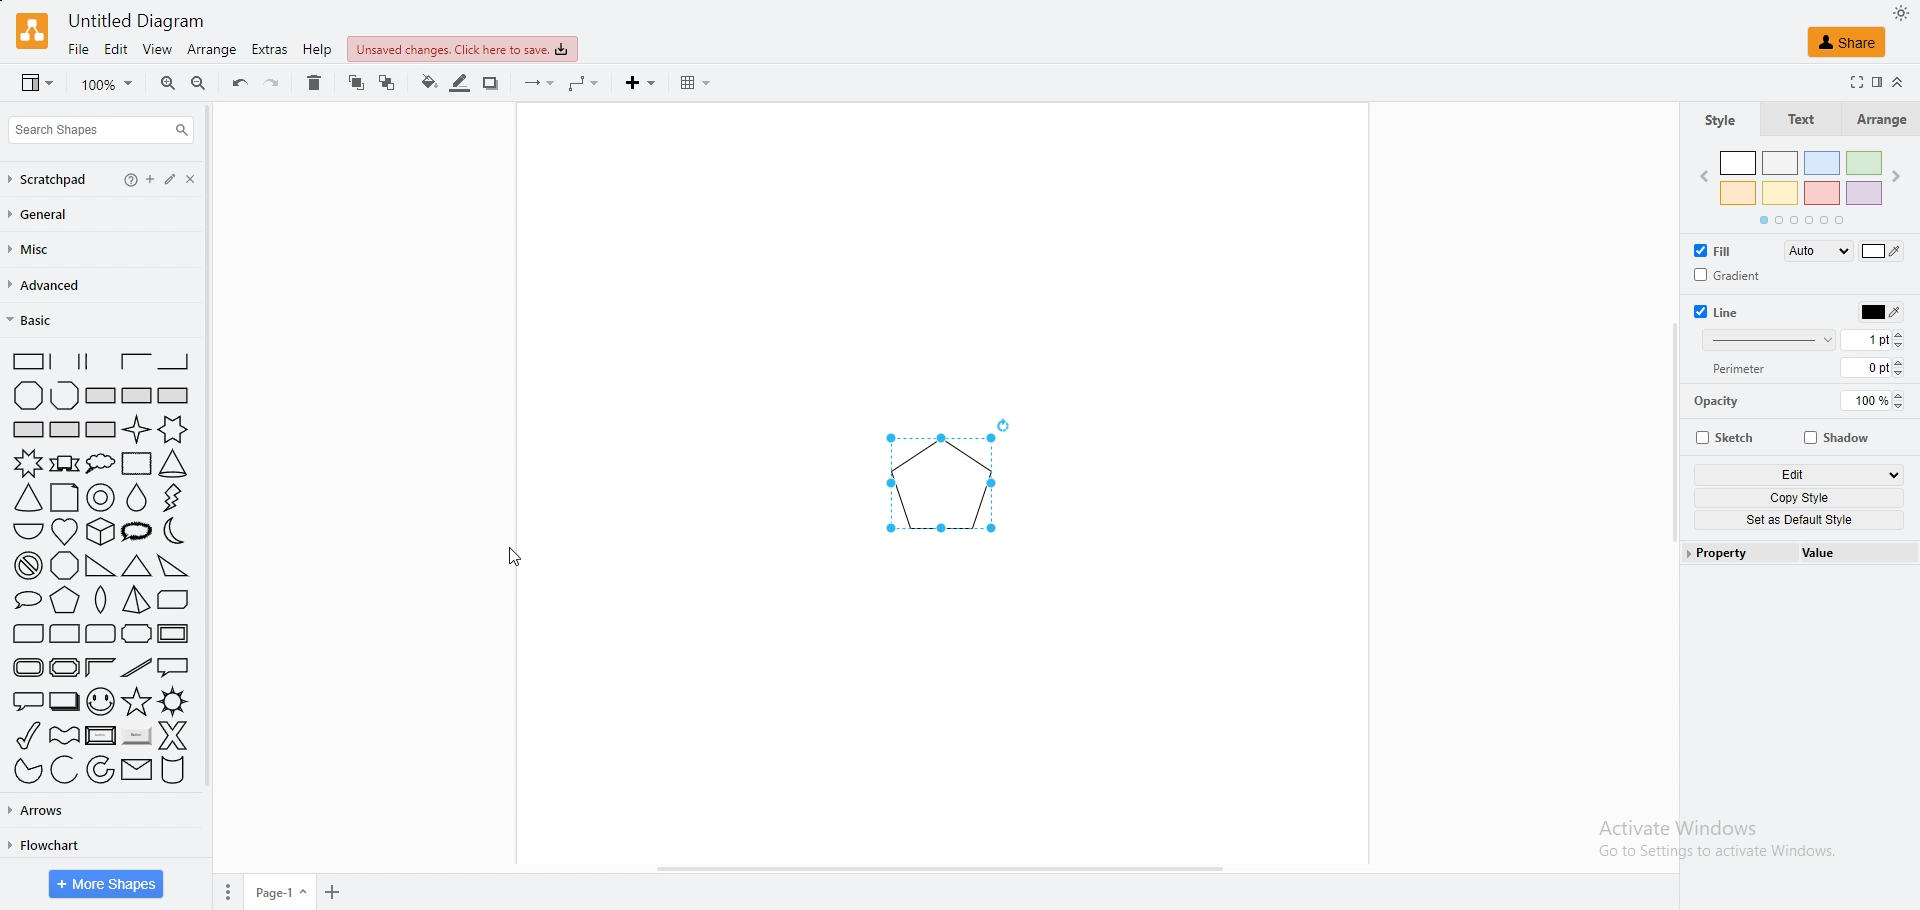  What do you see at coordinates (1815, 251) in the screenshot?
I see `fill selection` at bounding box center [1815, 251].